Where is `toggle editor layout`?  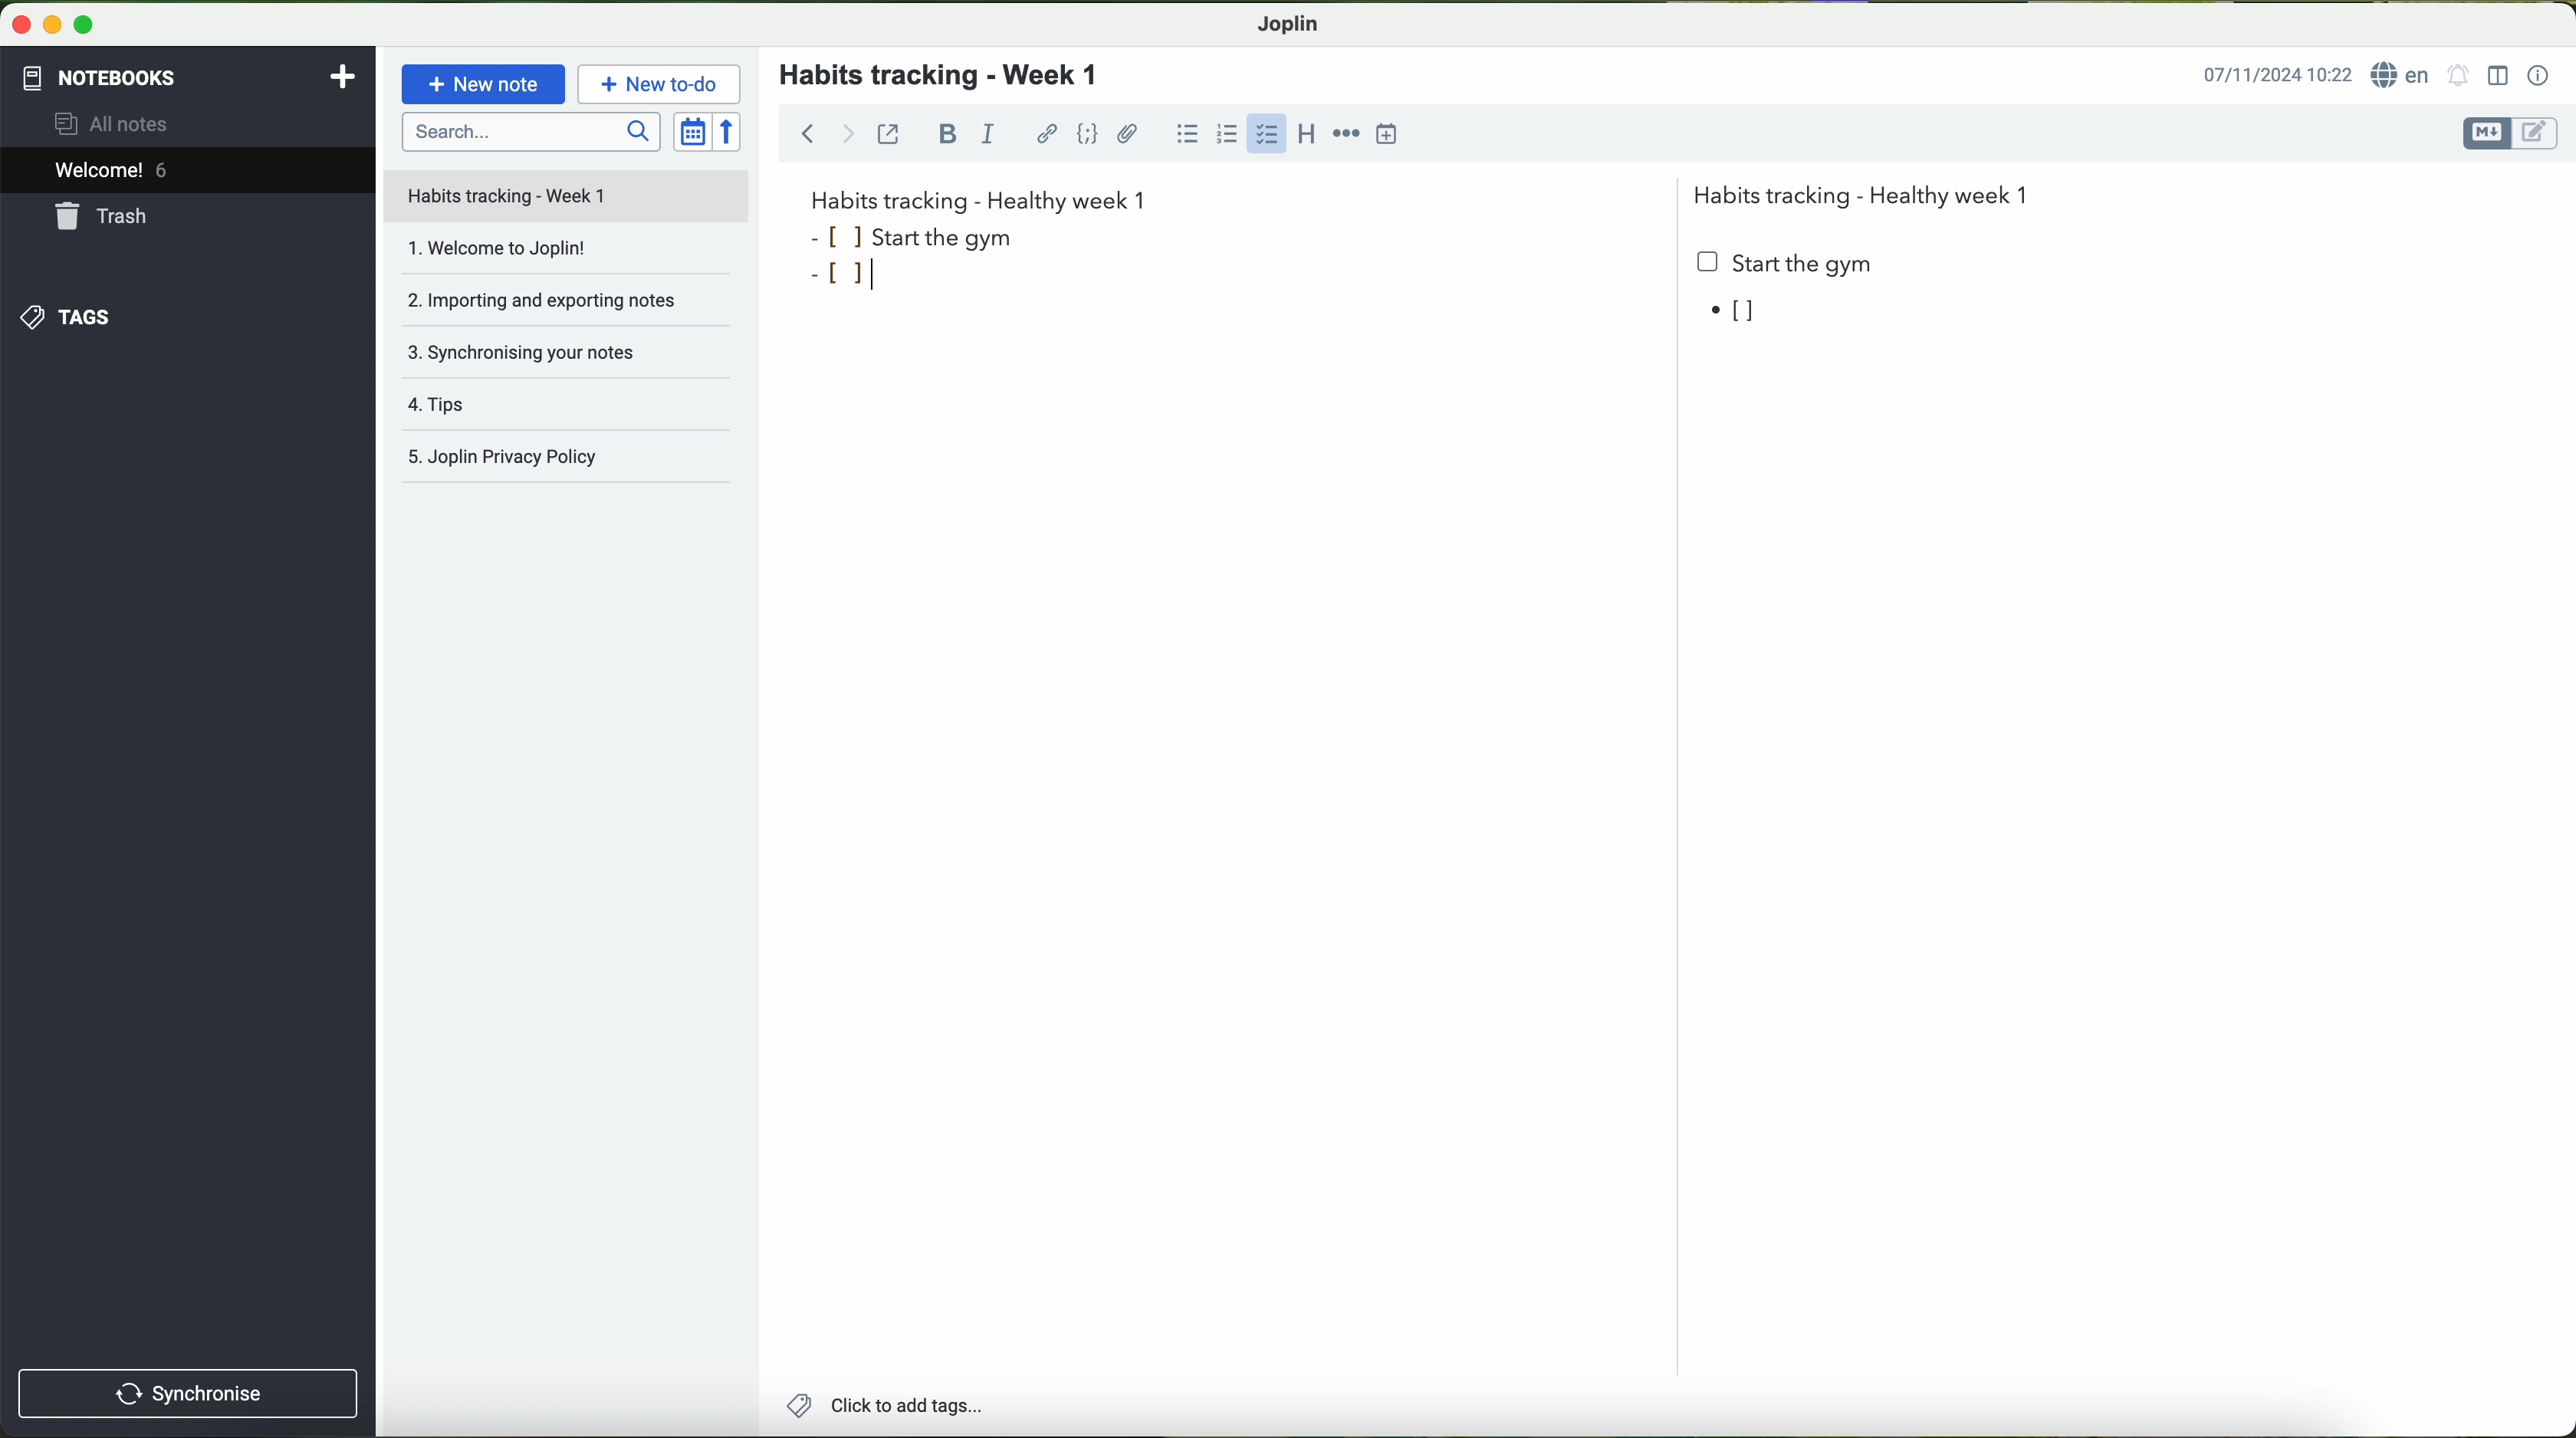 toggle editor layout is located at coordinates (2499, 76).